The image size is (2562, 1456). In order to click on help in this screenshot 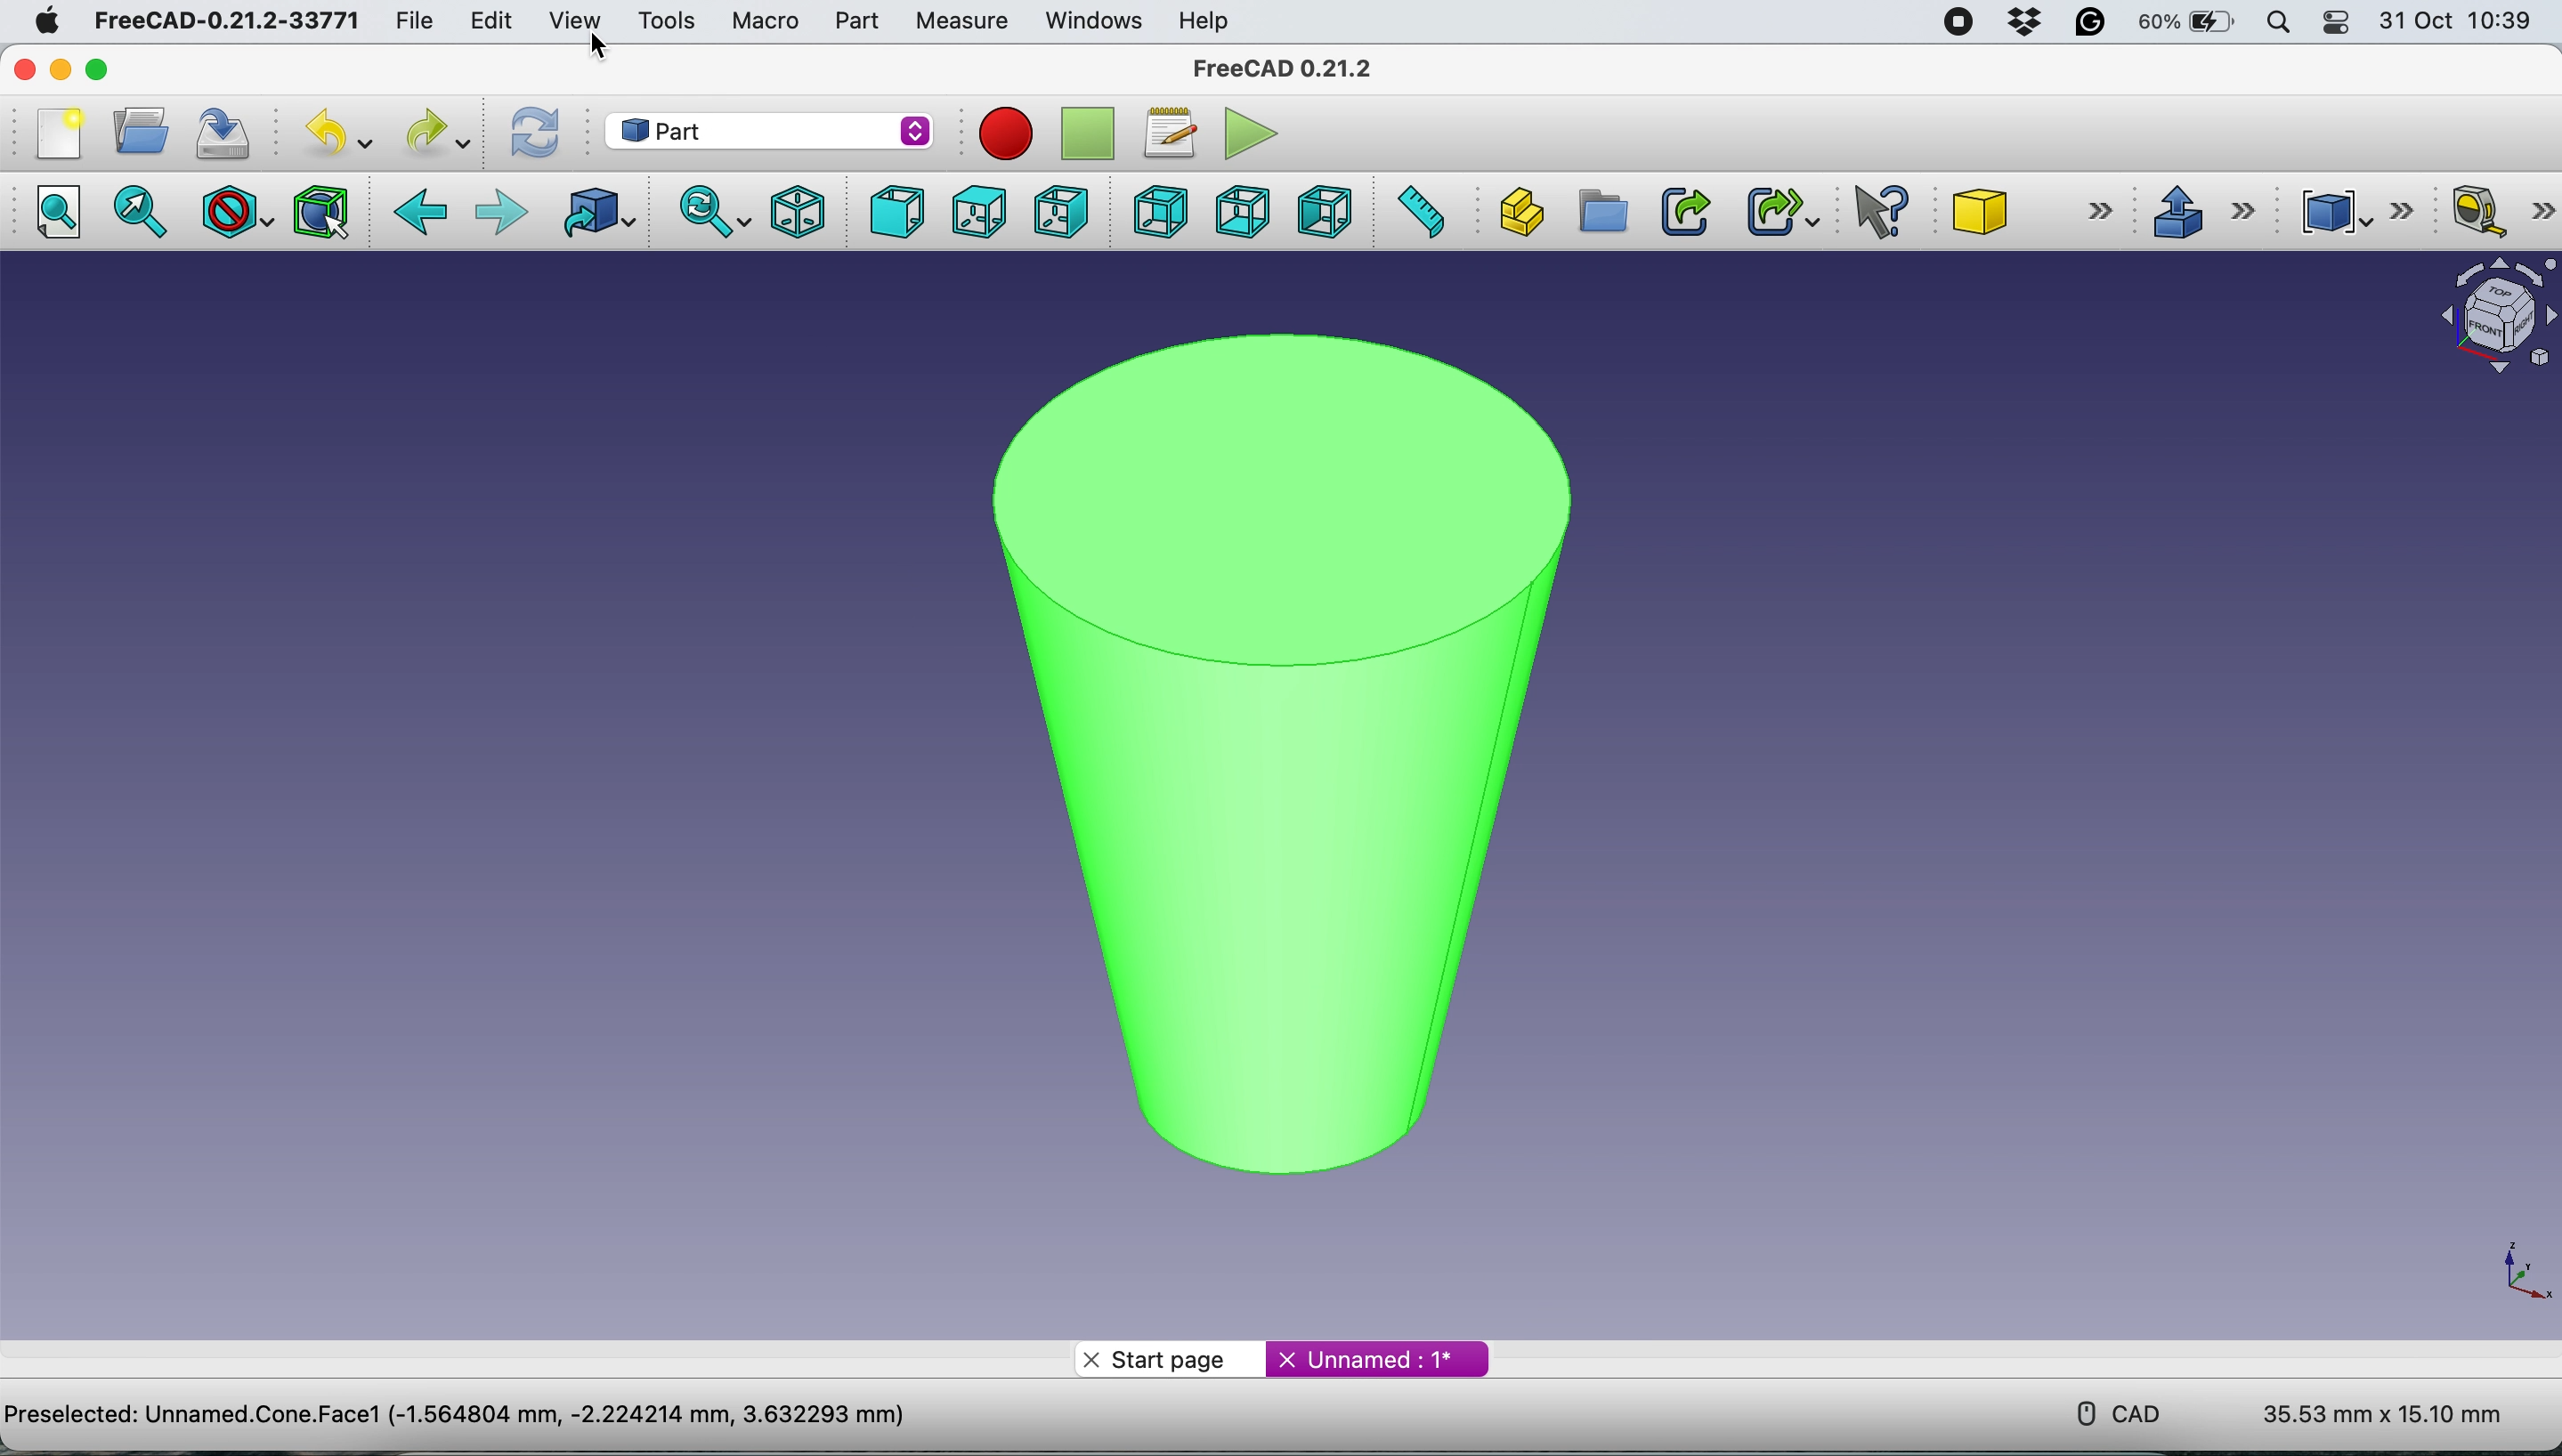, I will do `click(1205, 20)`.